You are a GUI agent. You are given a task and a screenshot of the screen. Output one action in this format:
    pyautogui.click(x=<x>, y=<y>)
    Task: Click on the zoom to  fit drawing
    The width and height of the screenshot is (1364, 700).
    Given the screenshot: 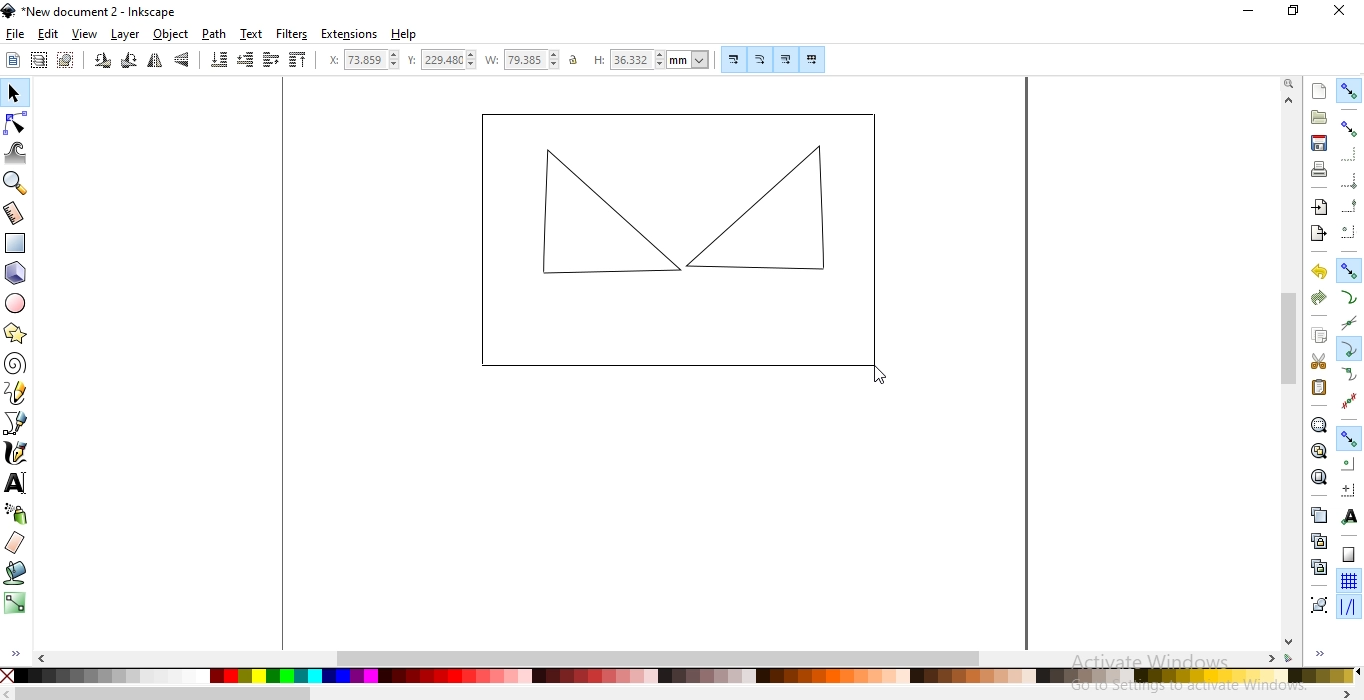 What is the action you would take?
    pyautogui.click(x=1316, y=452)
    